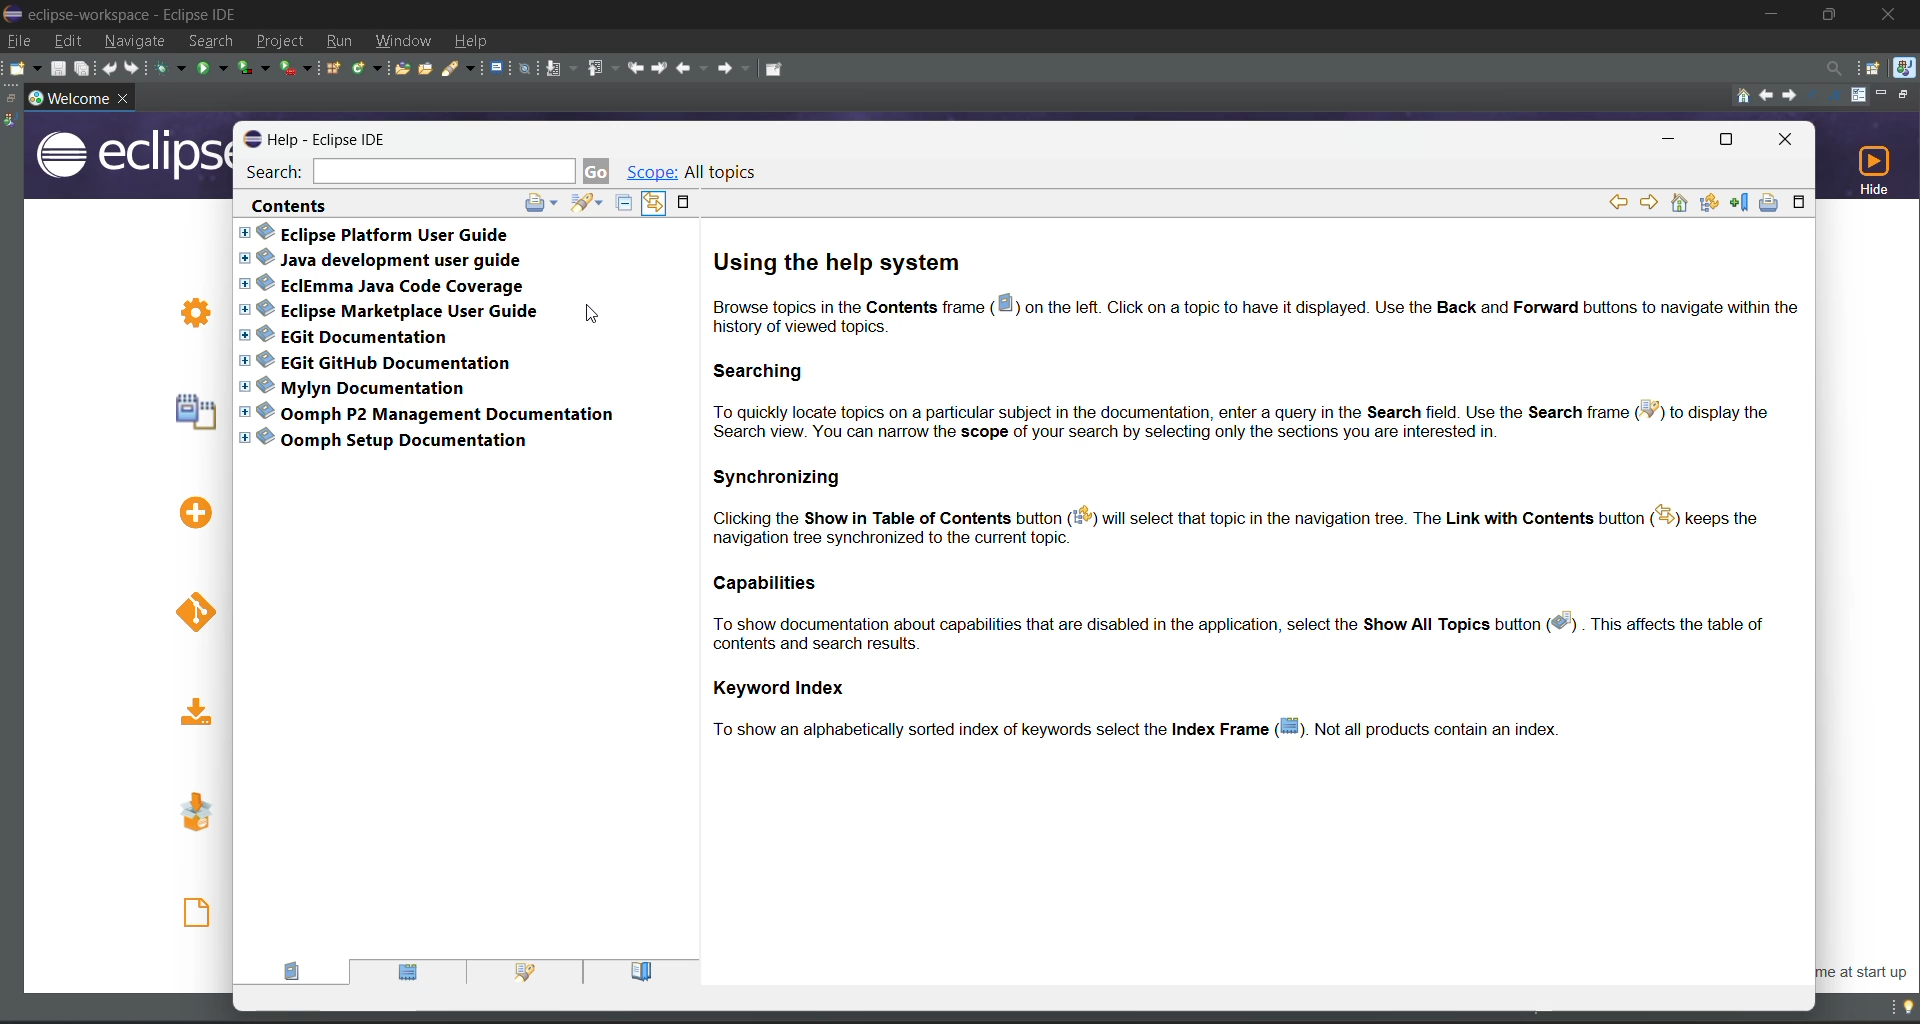 This screenshot has width=1920, height=1024. Describe the element at coordinates (733, 69) in the screenshot. I see `forward` at that location.